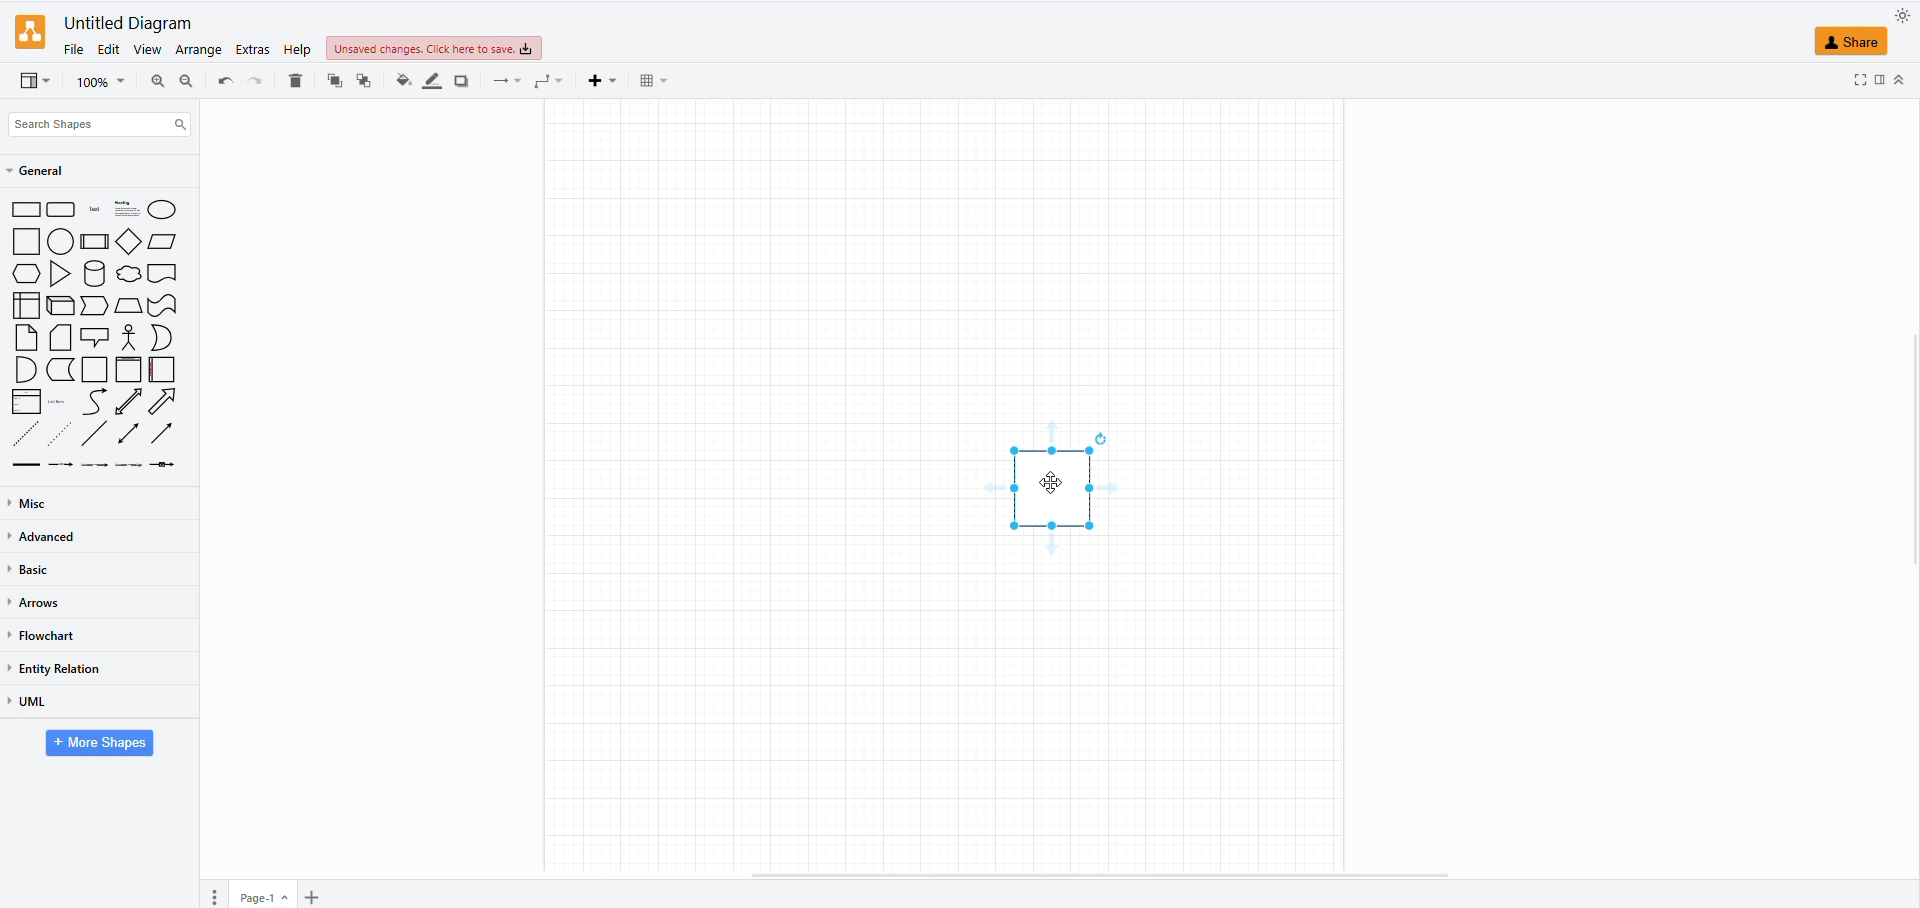  Describe the element at coordinates (129, 402) in the screenshot. I see `bidirectional arrow` at that location.